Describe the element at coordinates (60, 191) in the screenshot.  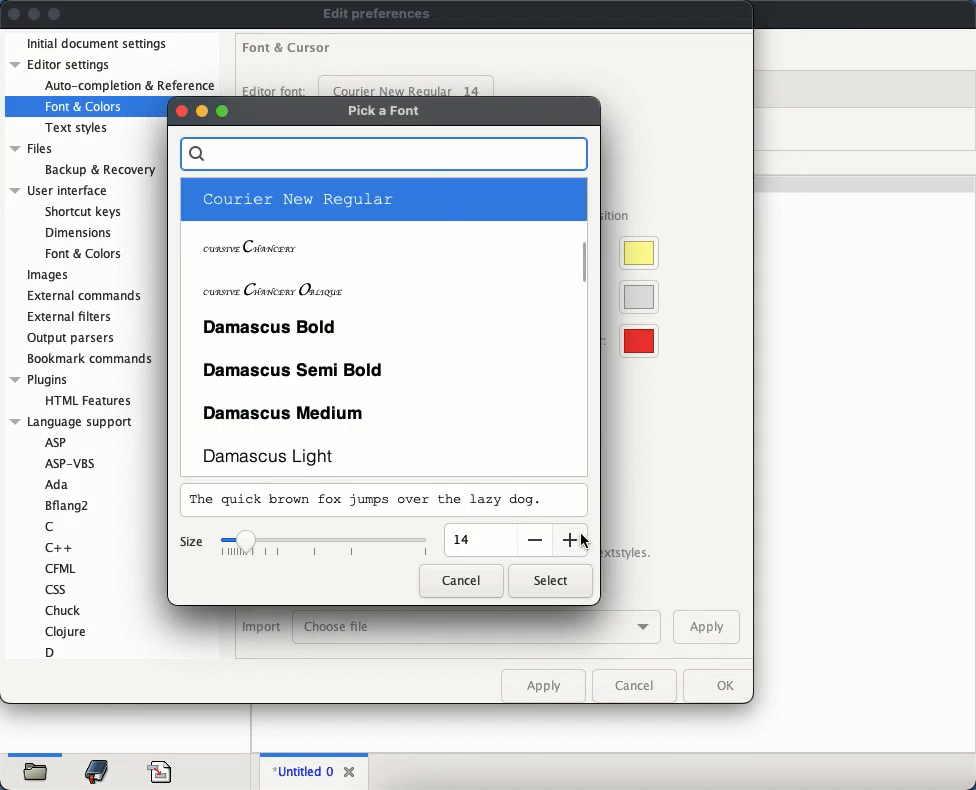
I see `user interface` at that location.